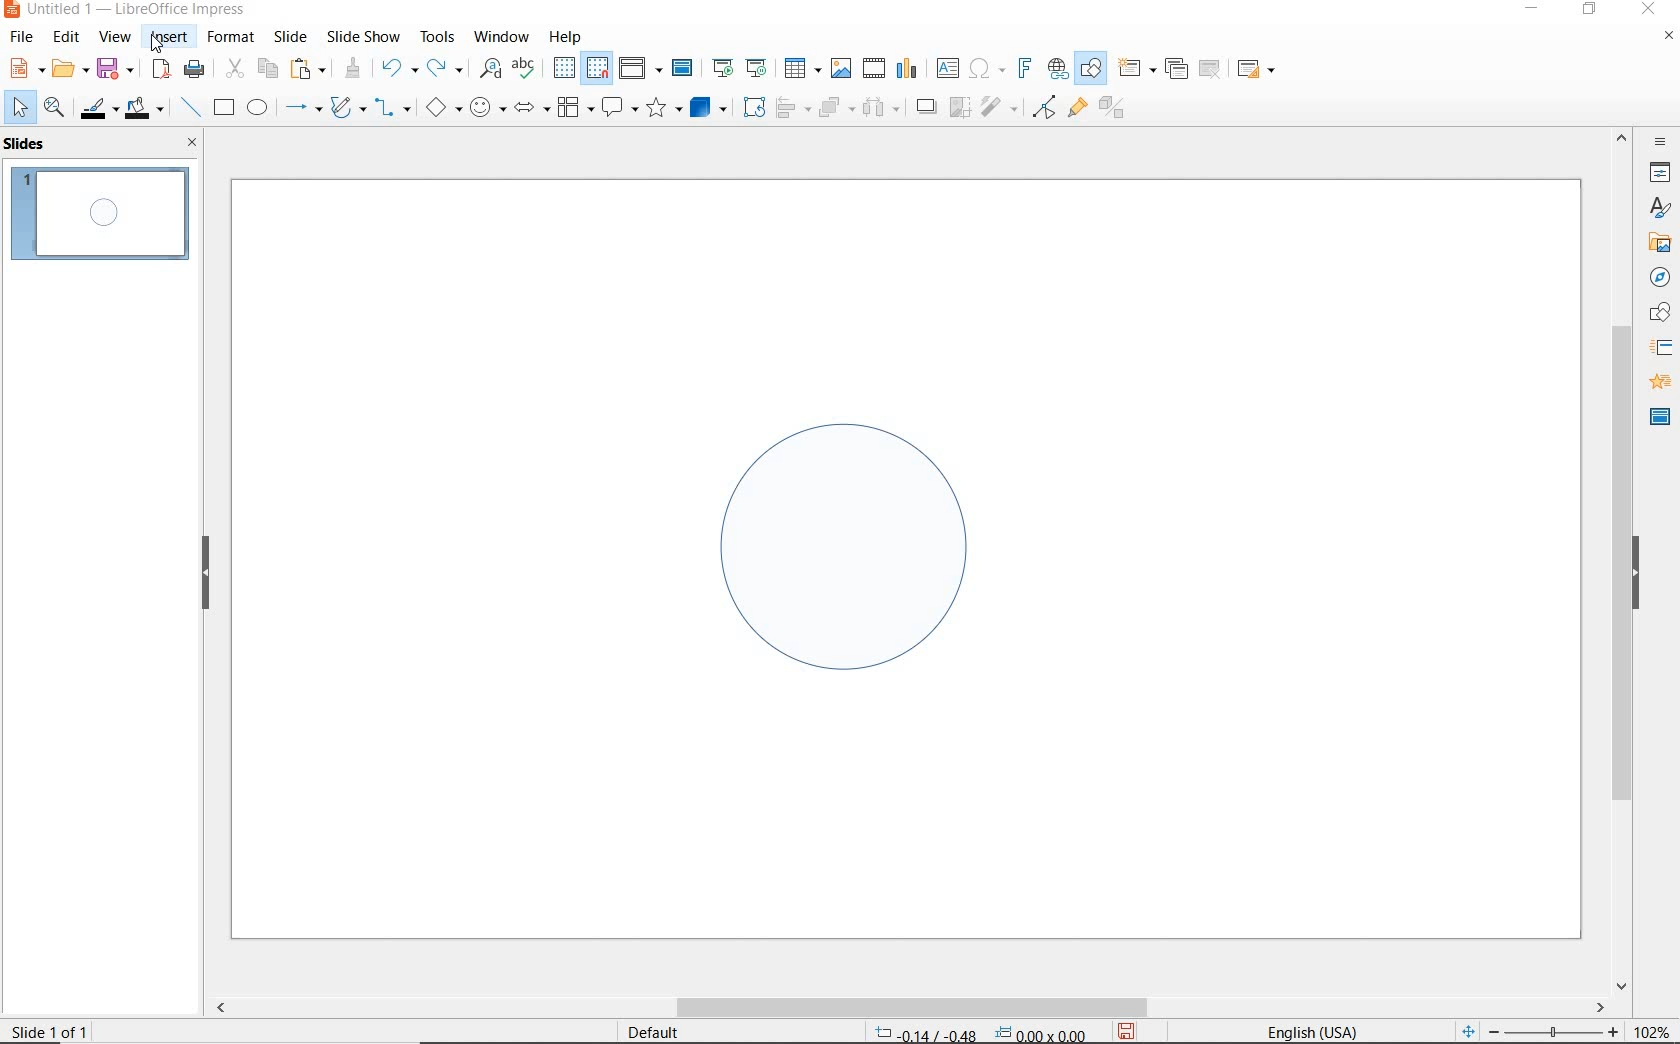  I want to click on lines & arrows, so click(302, 110).